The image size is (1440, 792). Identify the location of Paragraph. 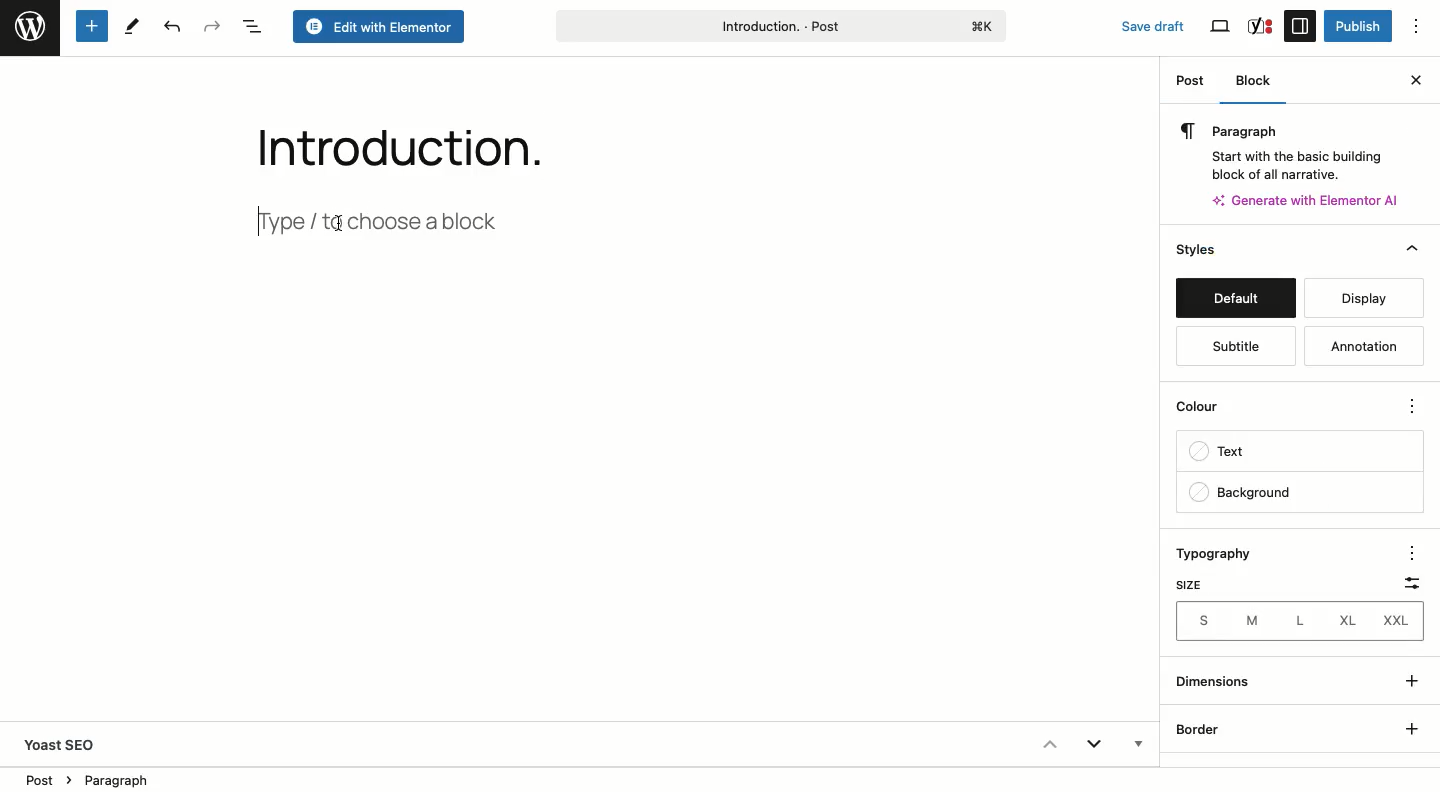
(1292, 148).